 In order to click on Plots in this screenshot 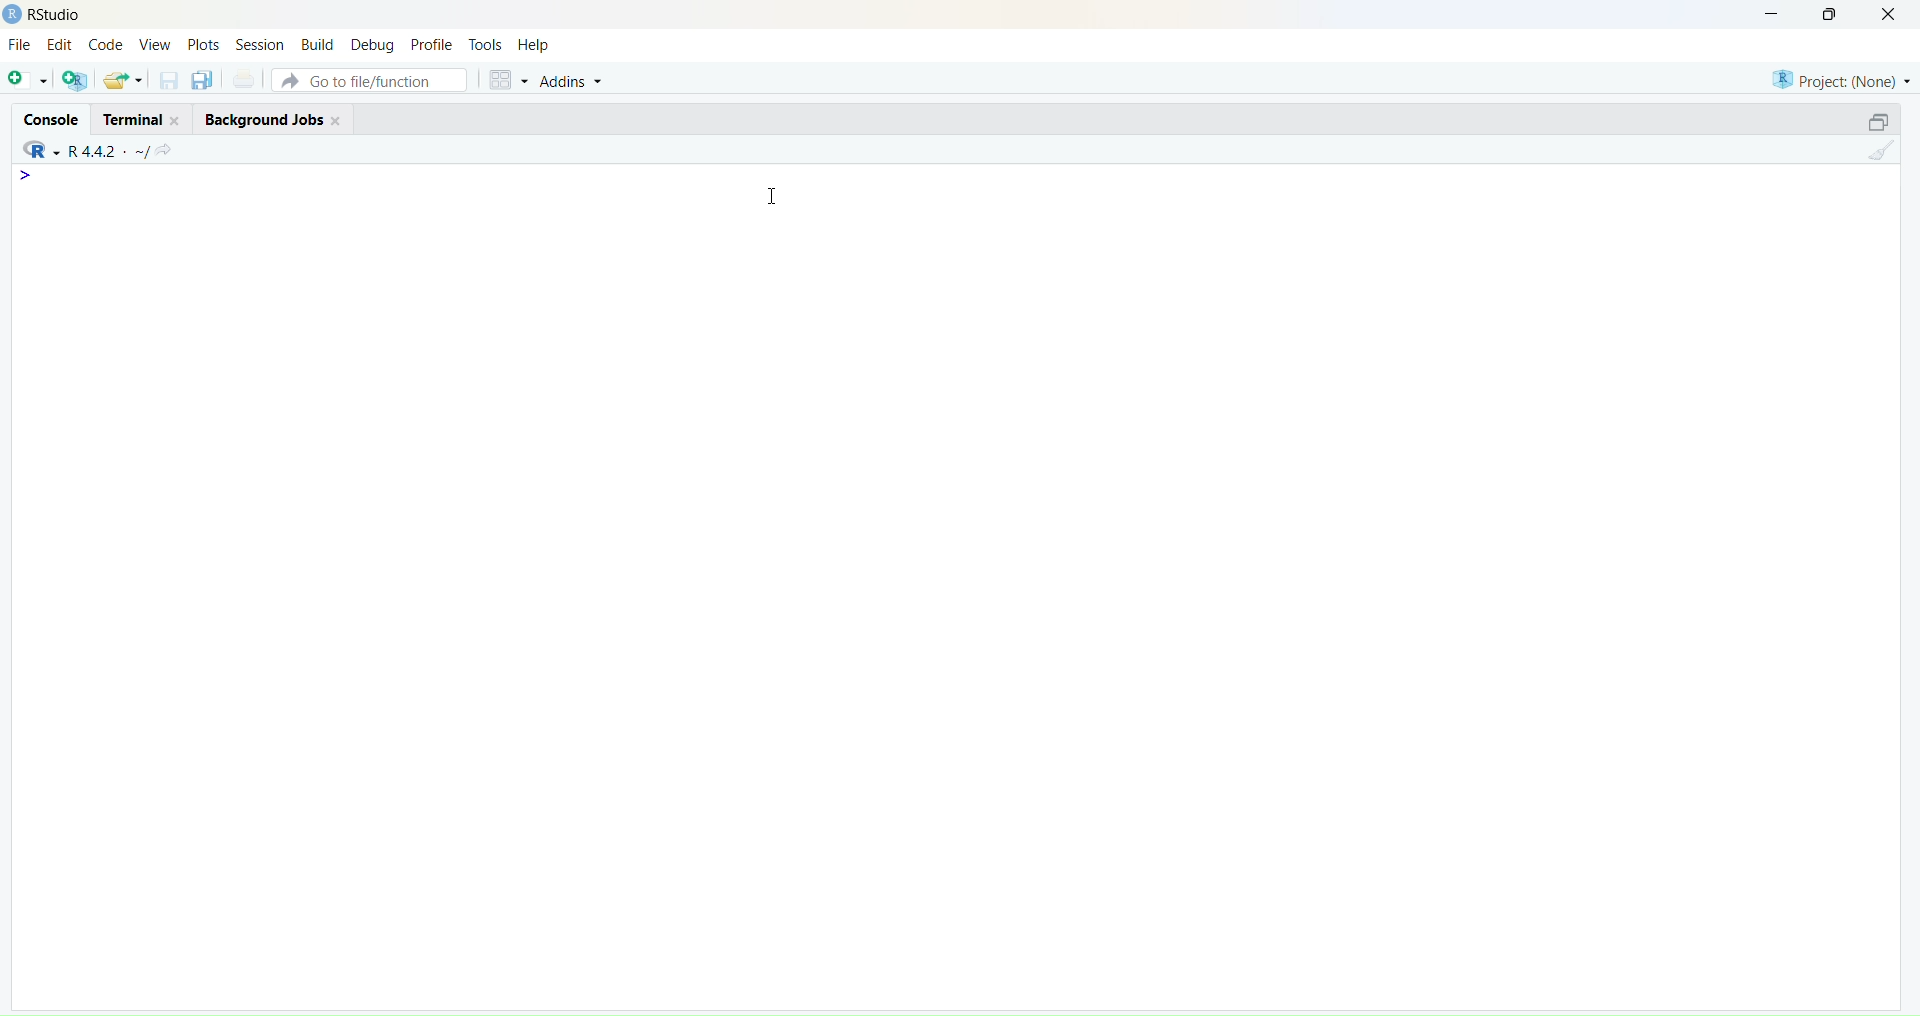, I will do `click(203, 42)`.